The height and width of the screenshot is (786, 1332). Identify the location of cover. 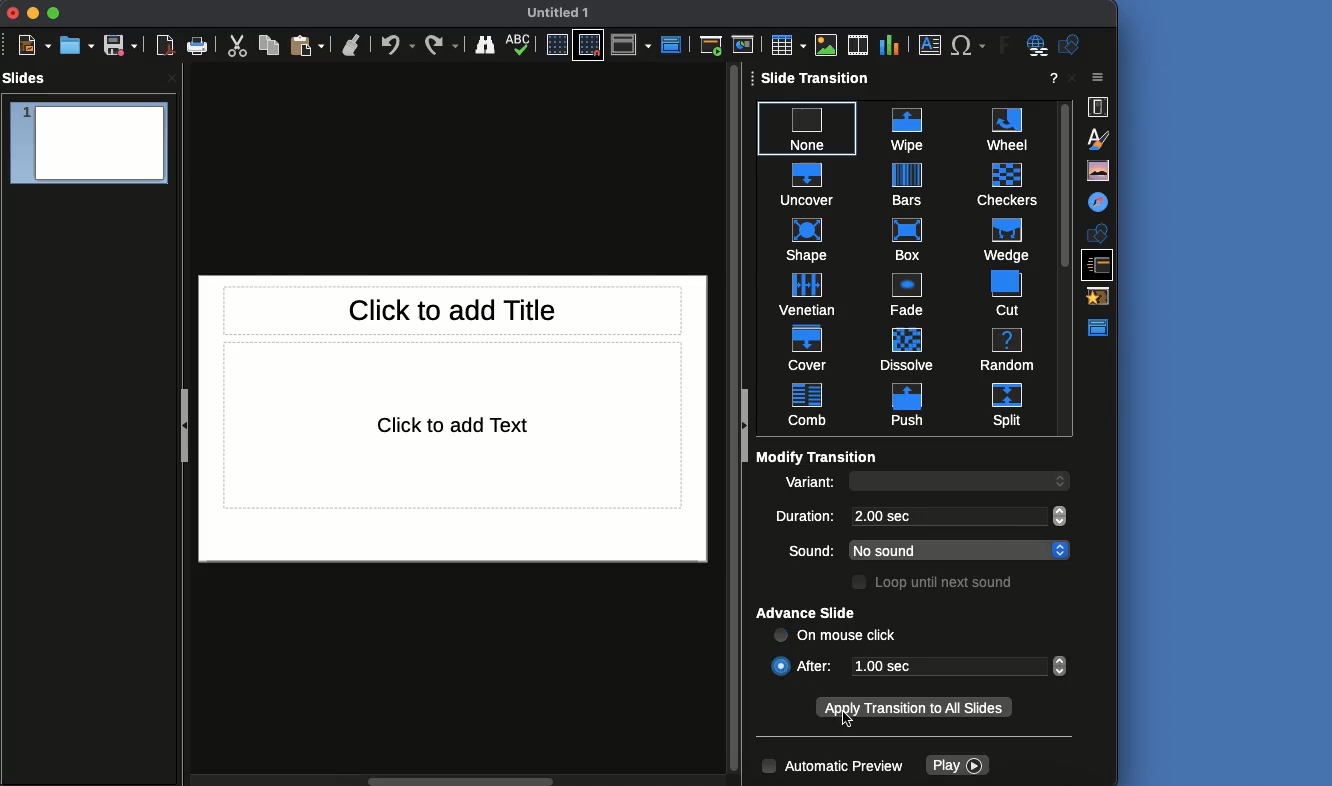
(809, 346).